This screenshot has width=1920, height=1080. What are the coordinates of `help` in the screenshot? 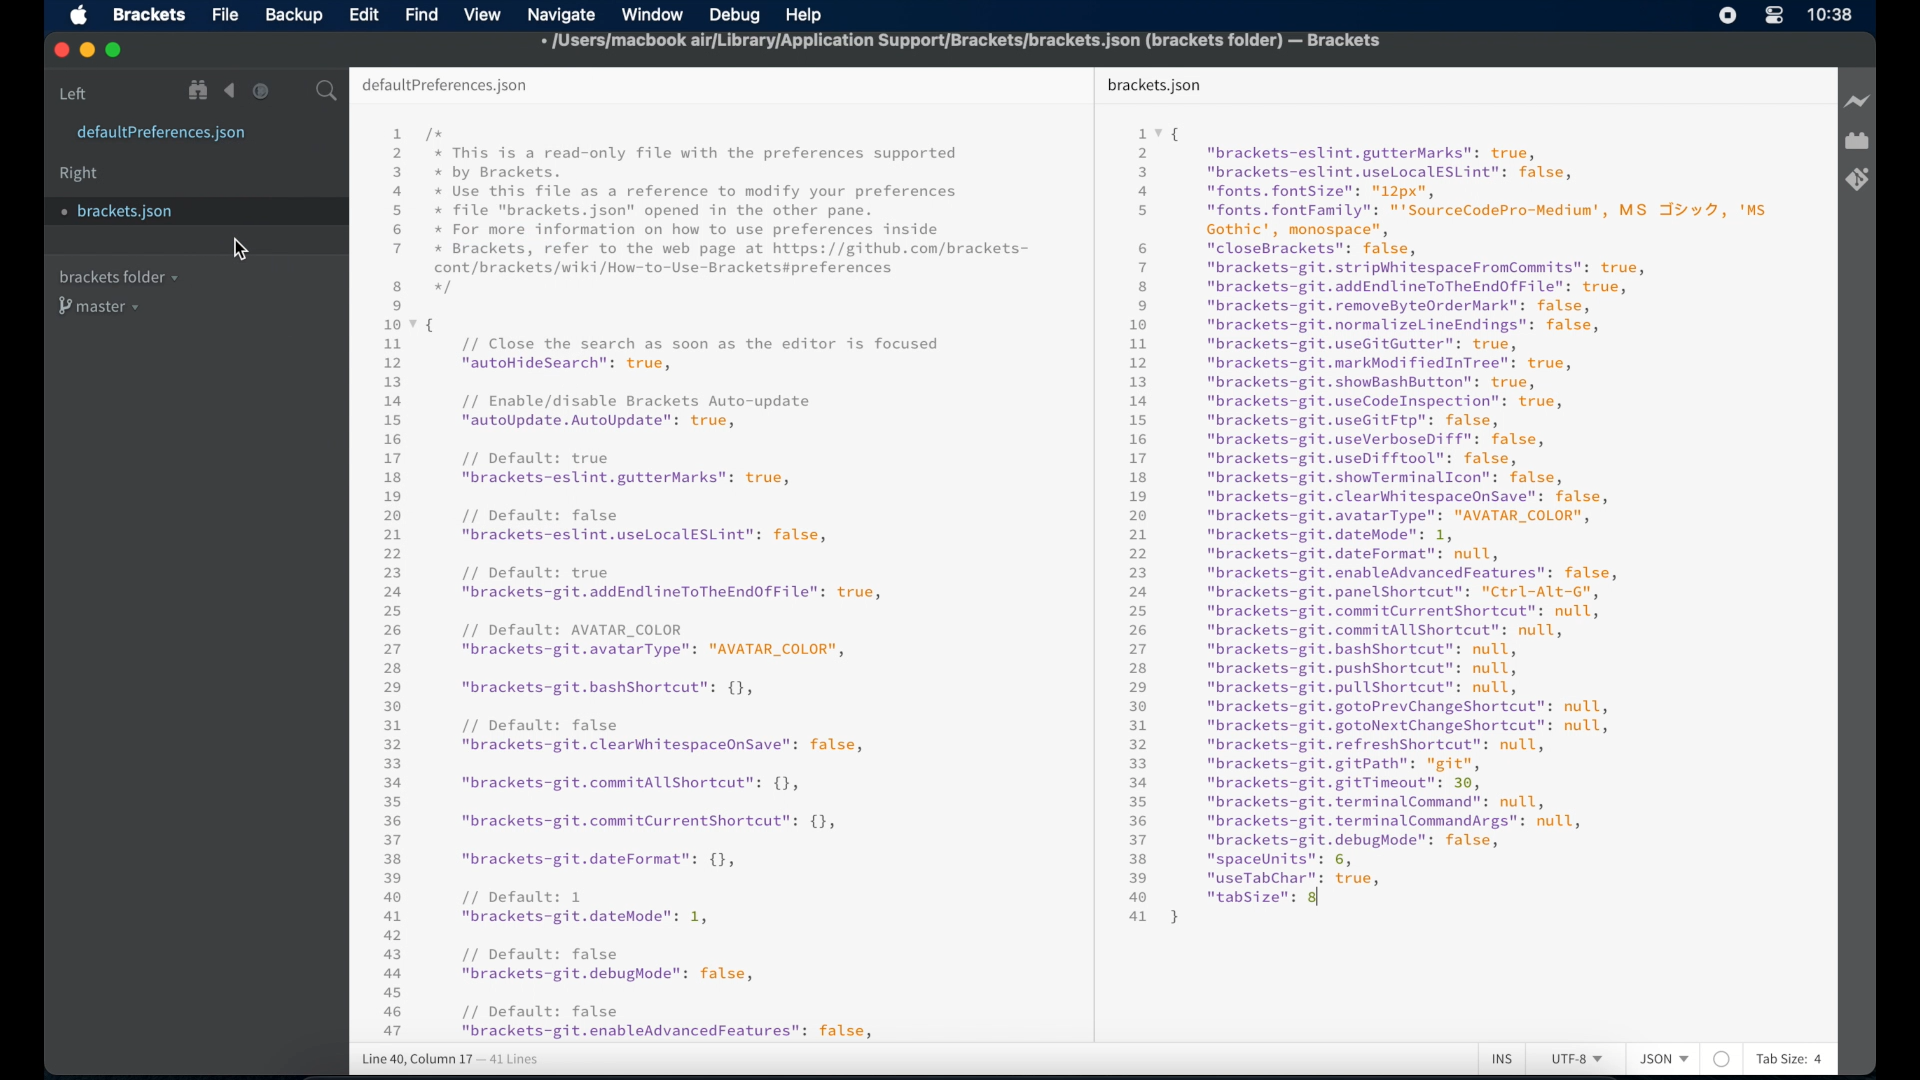 It's located at (804, 17).